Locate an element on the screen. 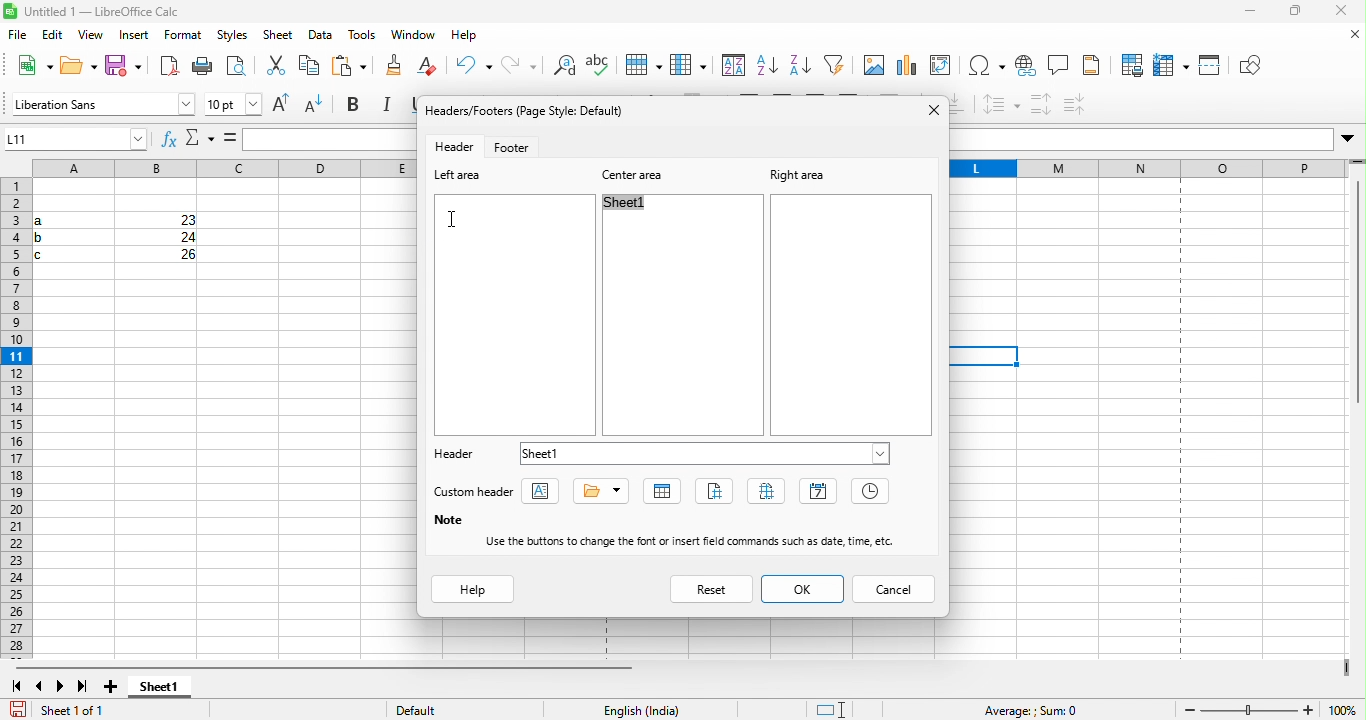 This screenshot has width=1366, height=720. name box is located at coordinates (78, 140).